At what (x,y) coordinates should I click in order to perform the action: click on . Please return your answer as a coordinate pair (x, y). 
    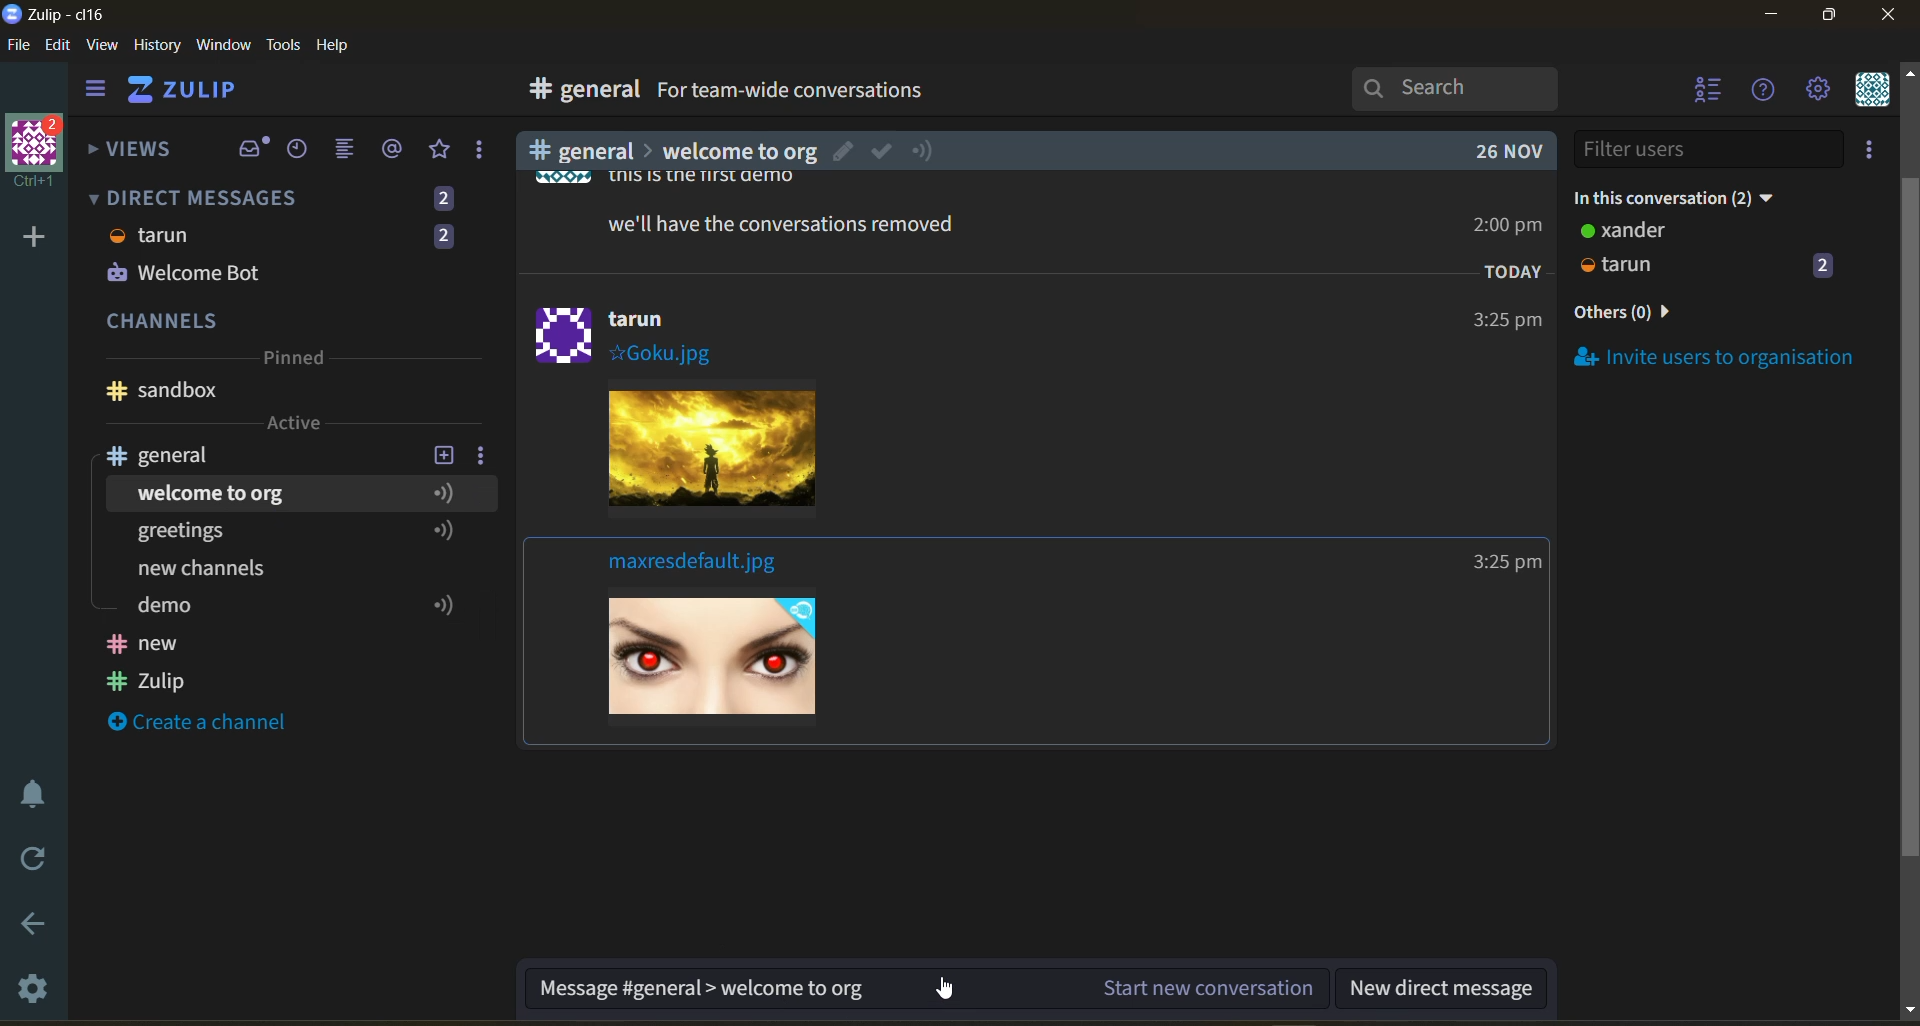
    Looking at the image, I should click on (1504, 564).